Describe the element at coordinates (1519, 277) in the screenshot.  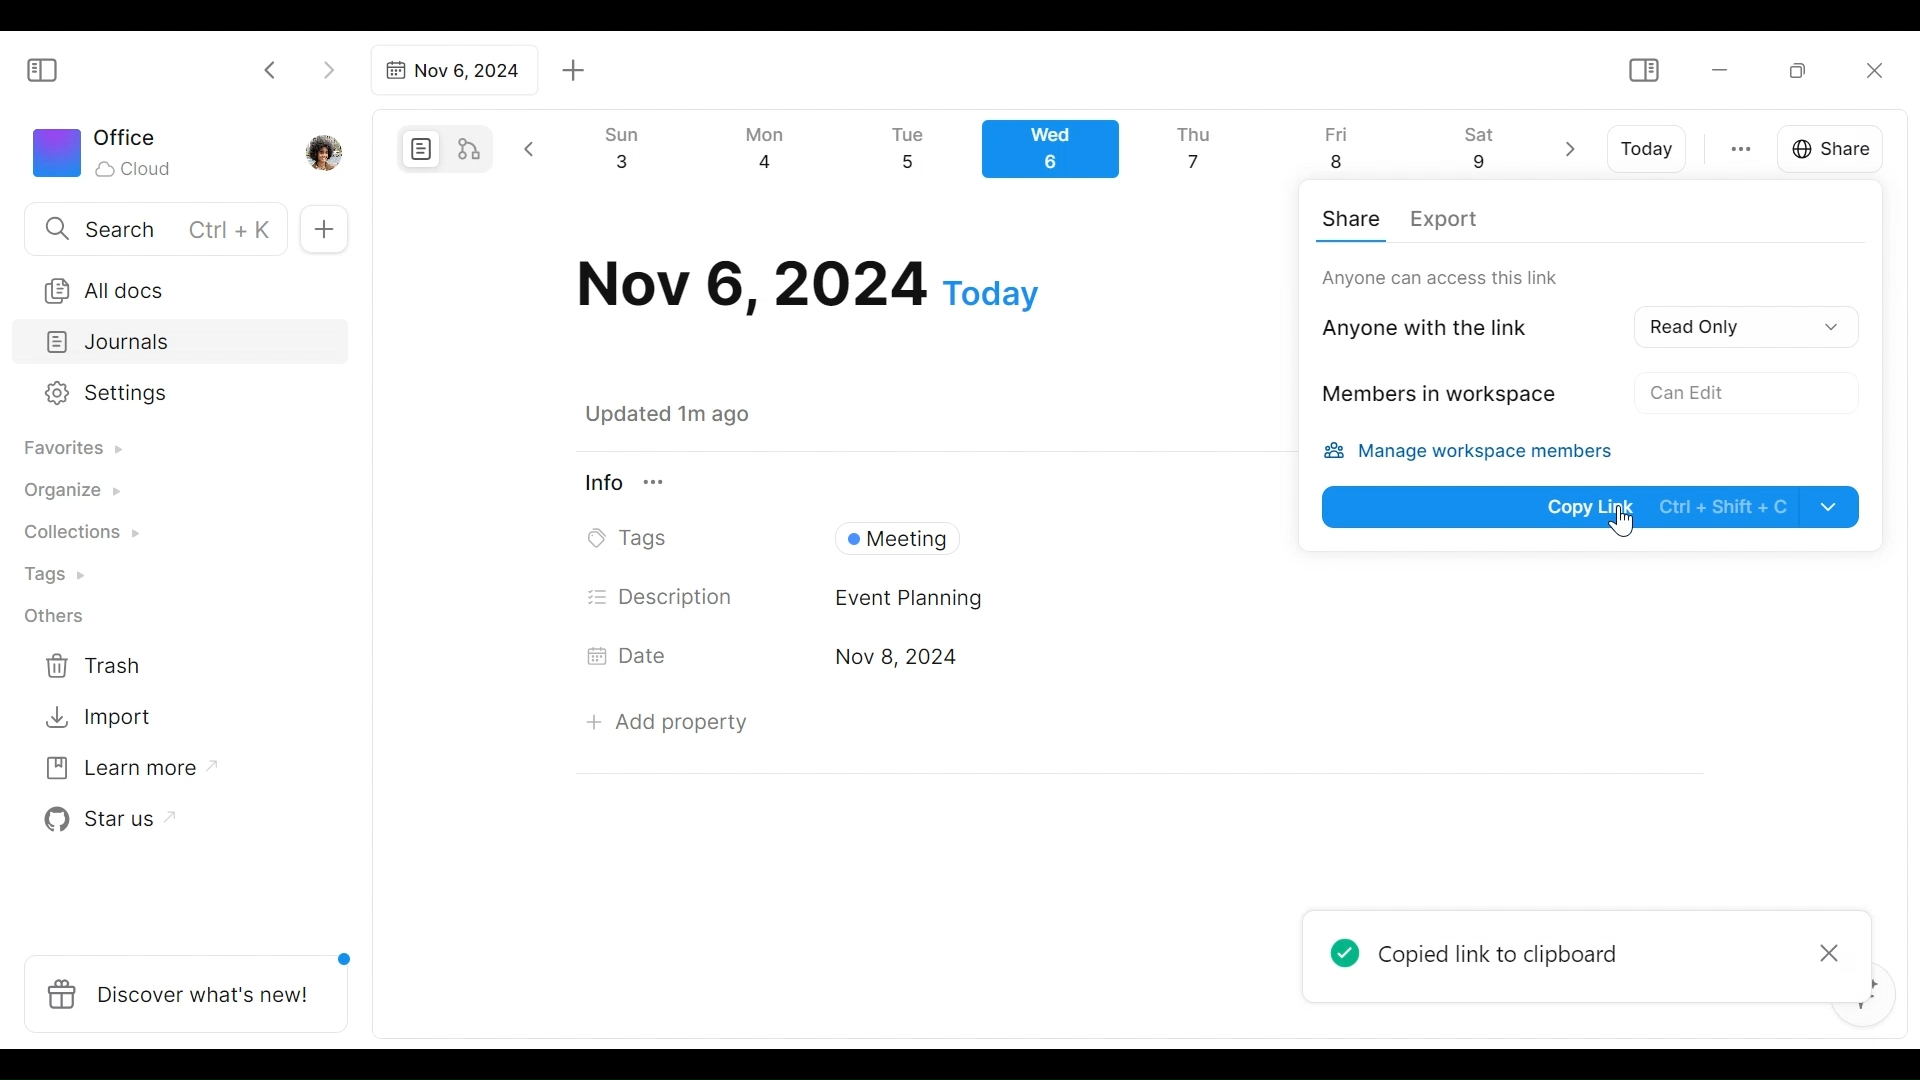
I see `Only workspace can access this link` at that location.